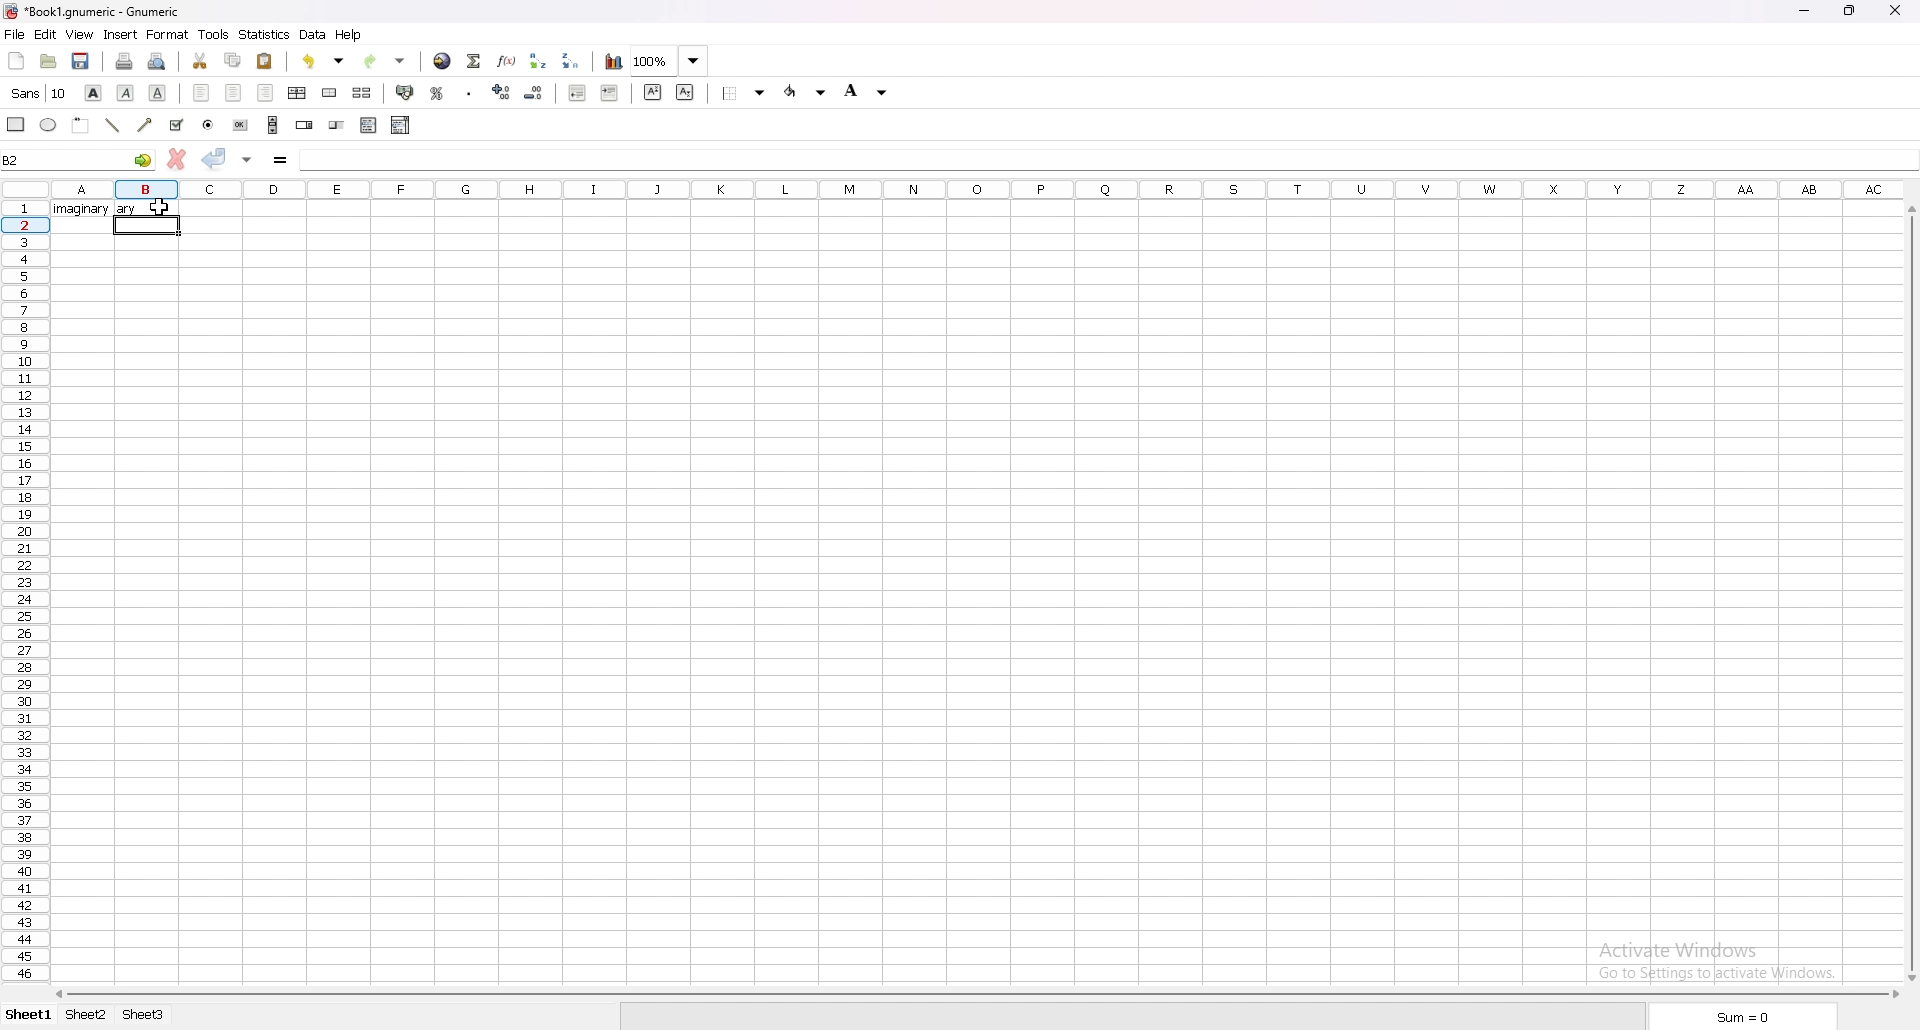 This screenshot has height=1030, width=1920. I want to click on sheet 2, so click(88, 1016).